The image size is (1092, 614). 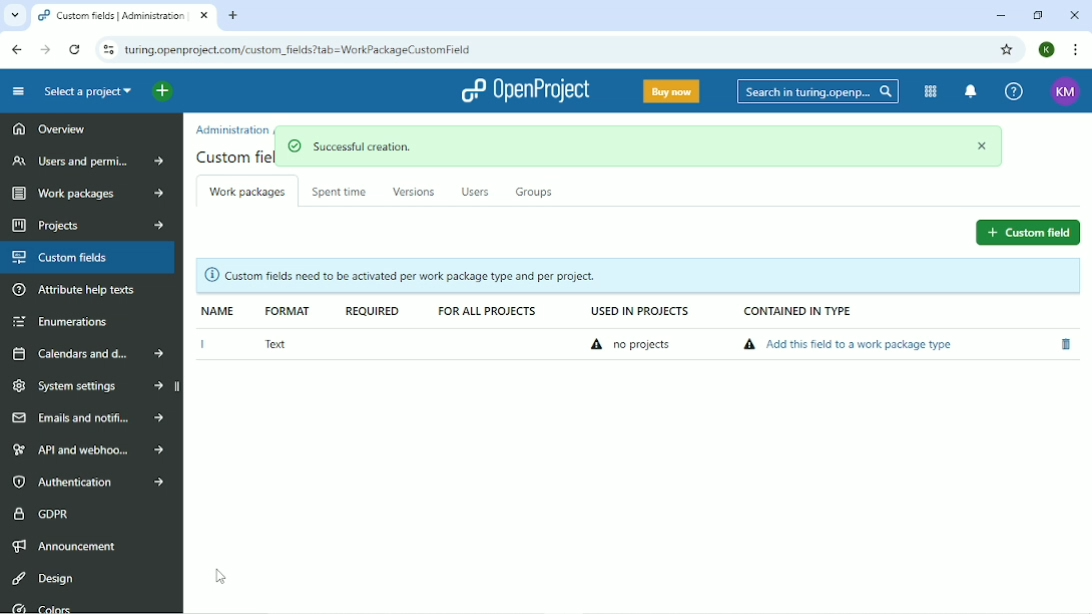 What do you see at coordinates (635, 312) in the screenshot?
I see `Used in projects` at bounding box center [635, 312].